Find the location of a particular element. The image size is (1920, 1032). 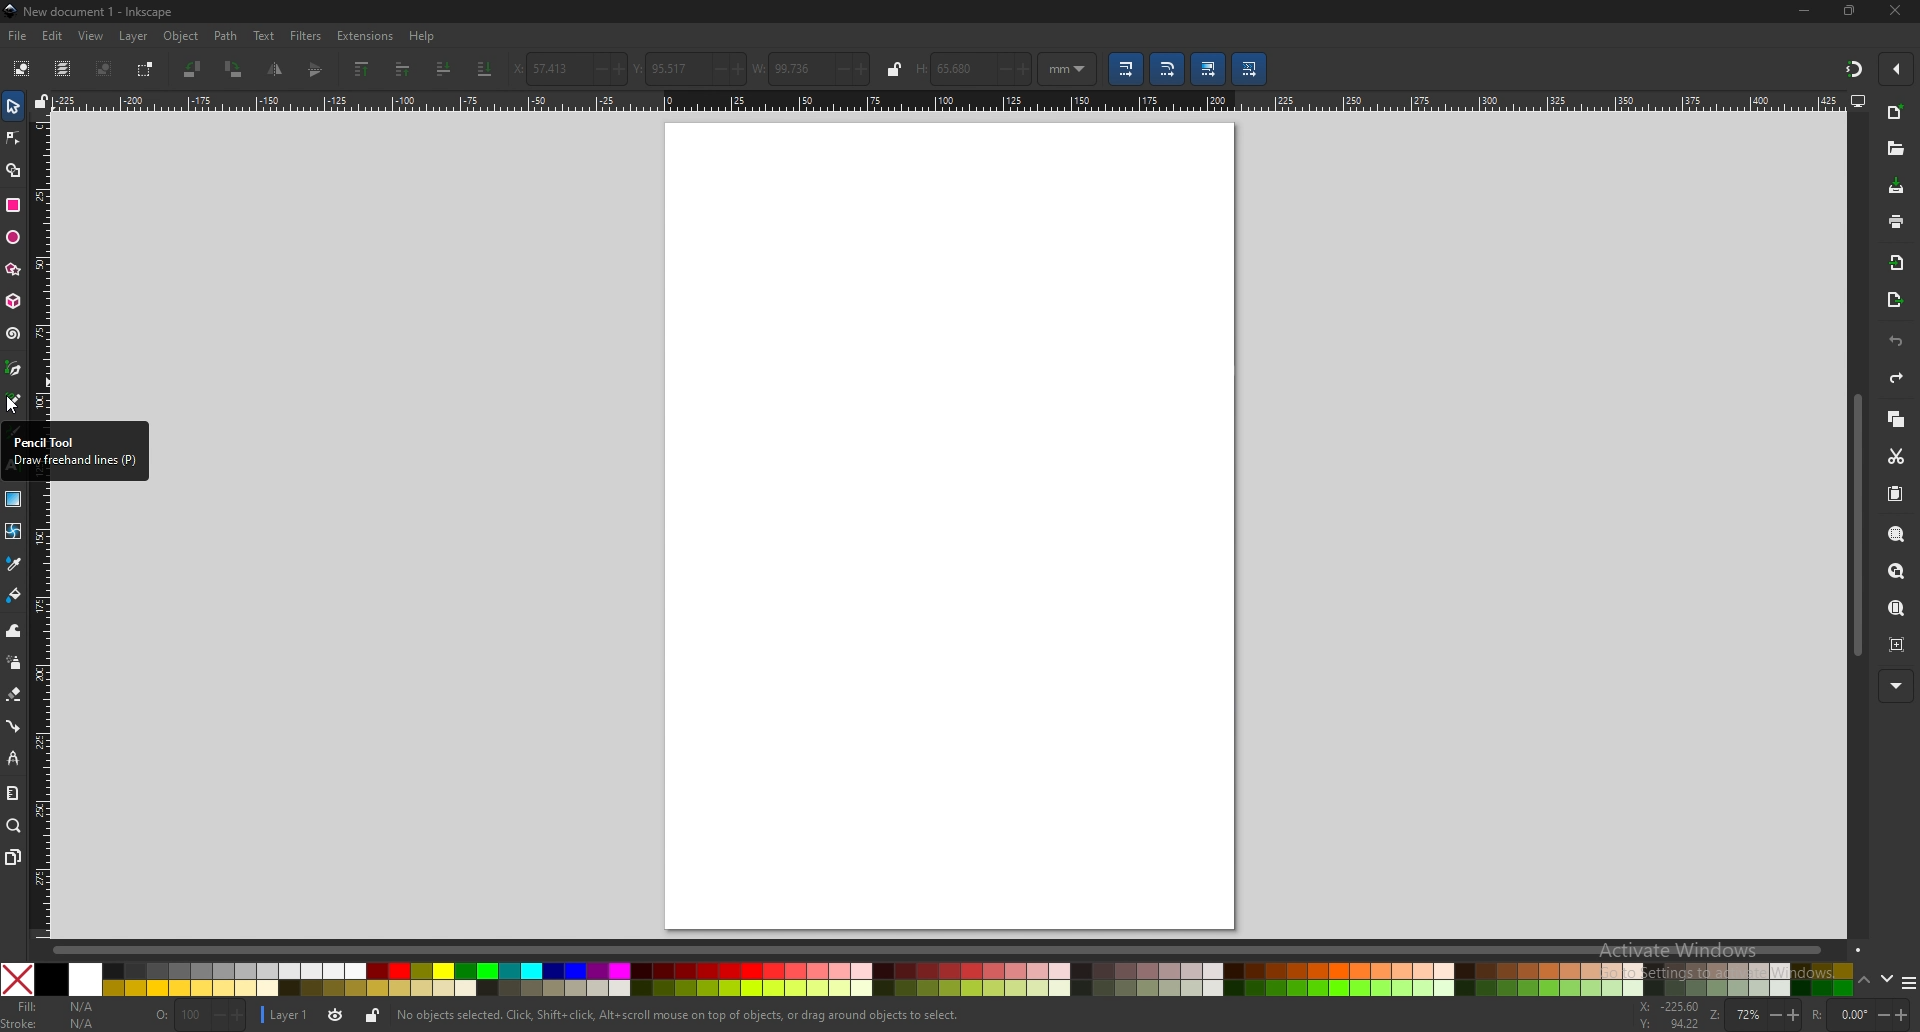

ellipse is located at coordinates (14, 237).